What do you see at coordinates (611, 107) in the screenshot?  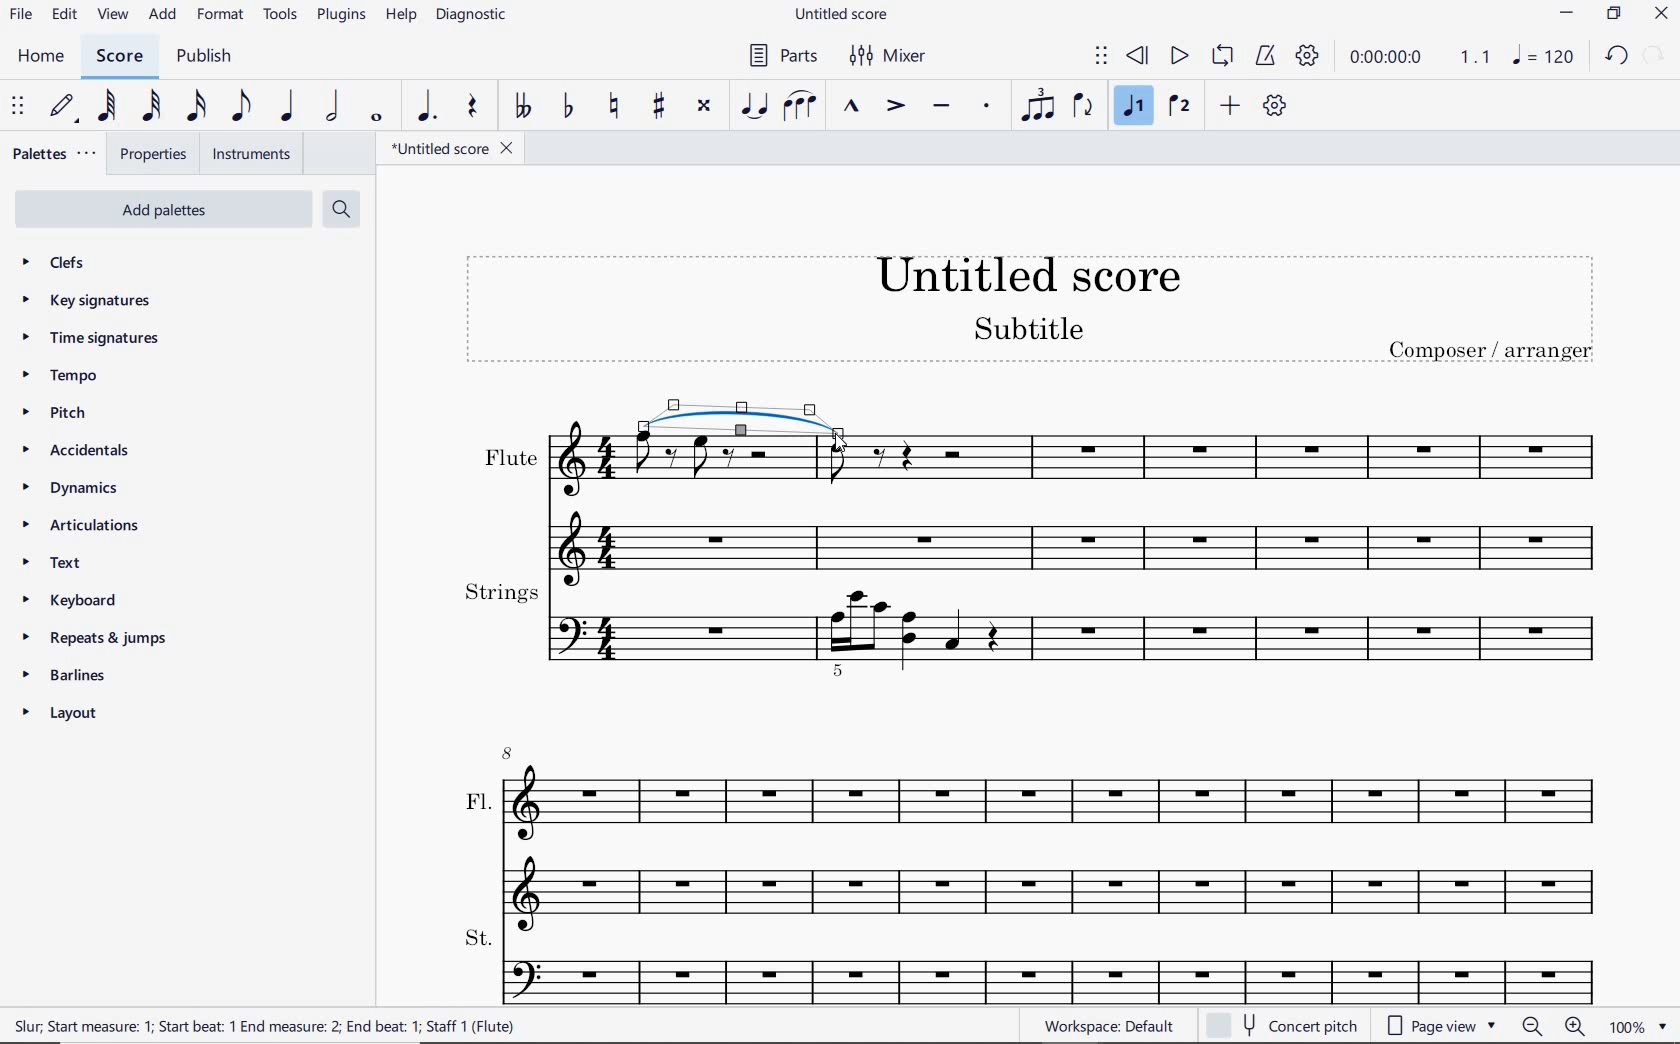 I see `TOGGLE NATURAL` at bounding box center [611, 107].